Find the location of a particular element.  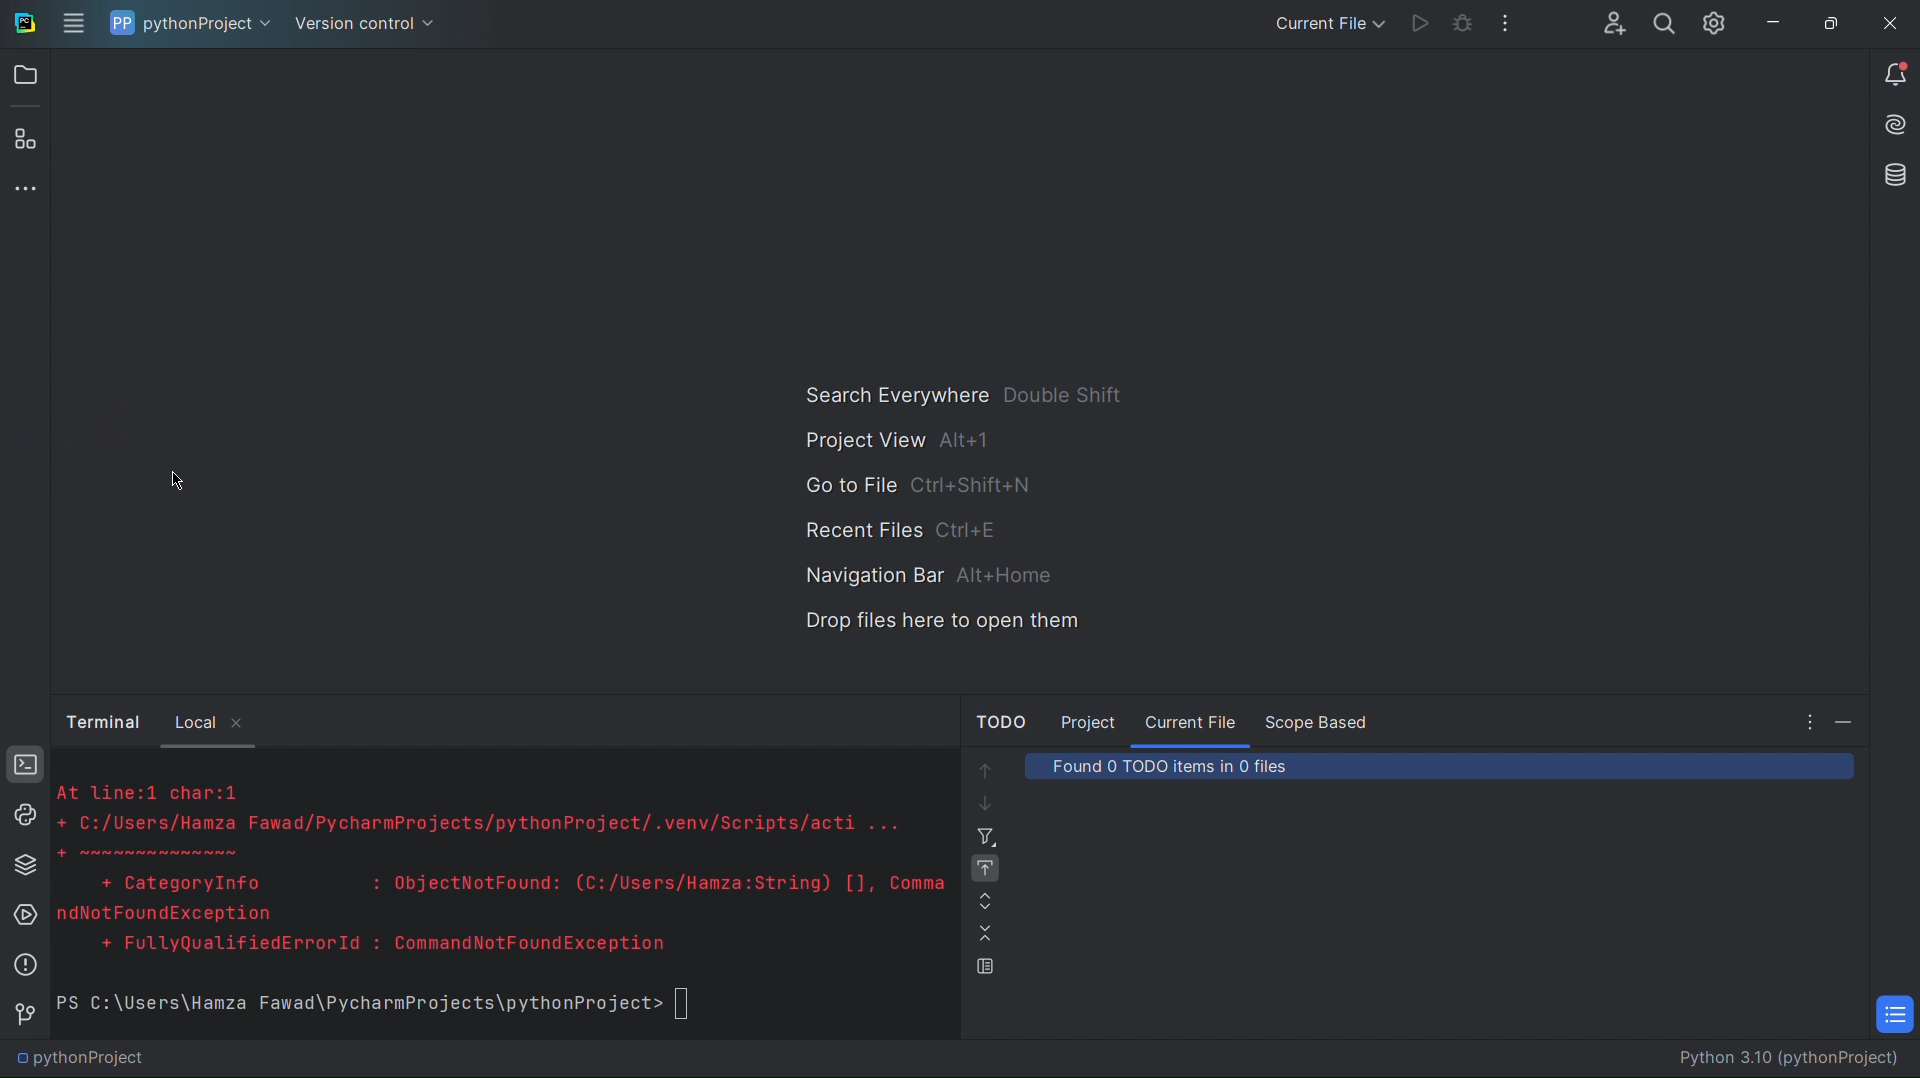

Recent Files is located at coordinates (903, 532).